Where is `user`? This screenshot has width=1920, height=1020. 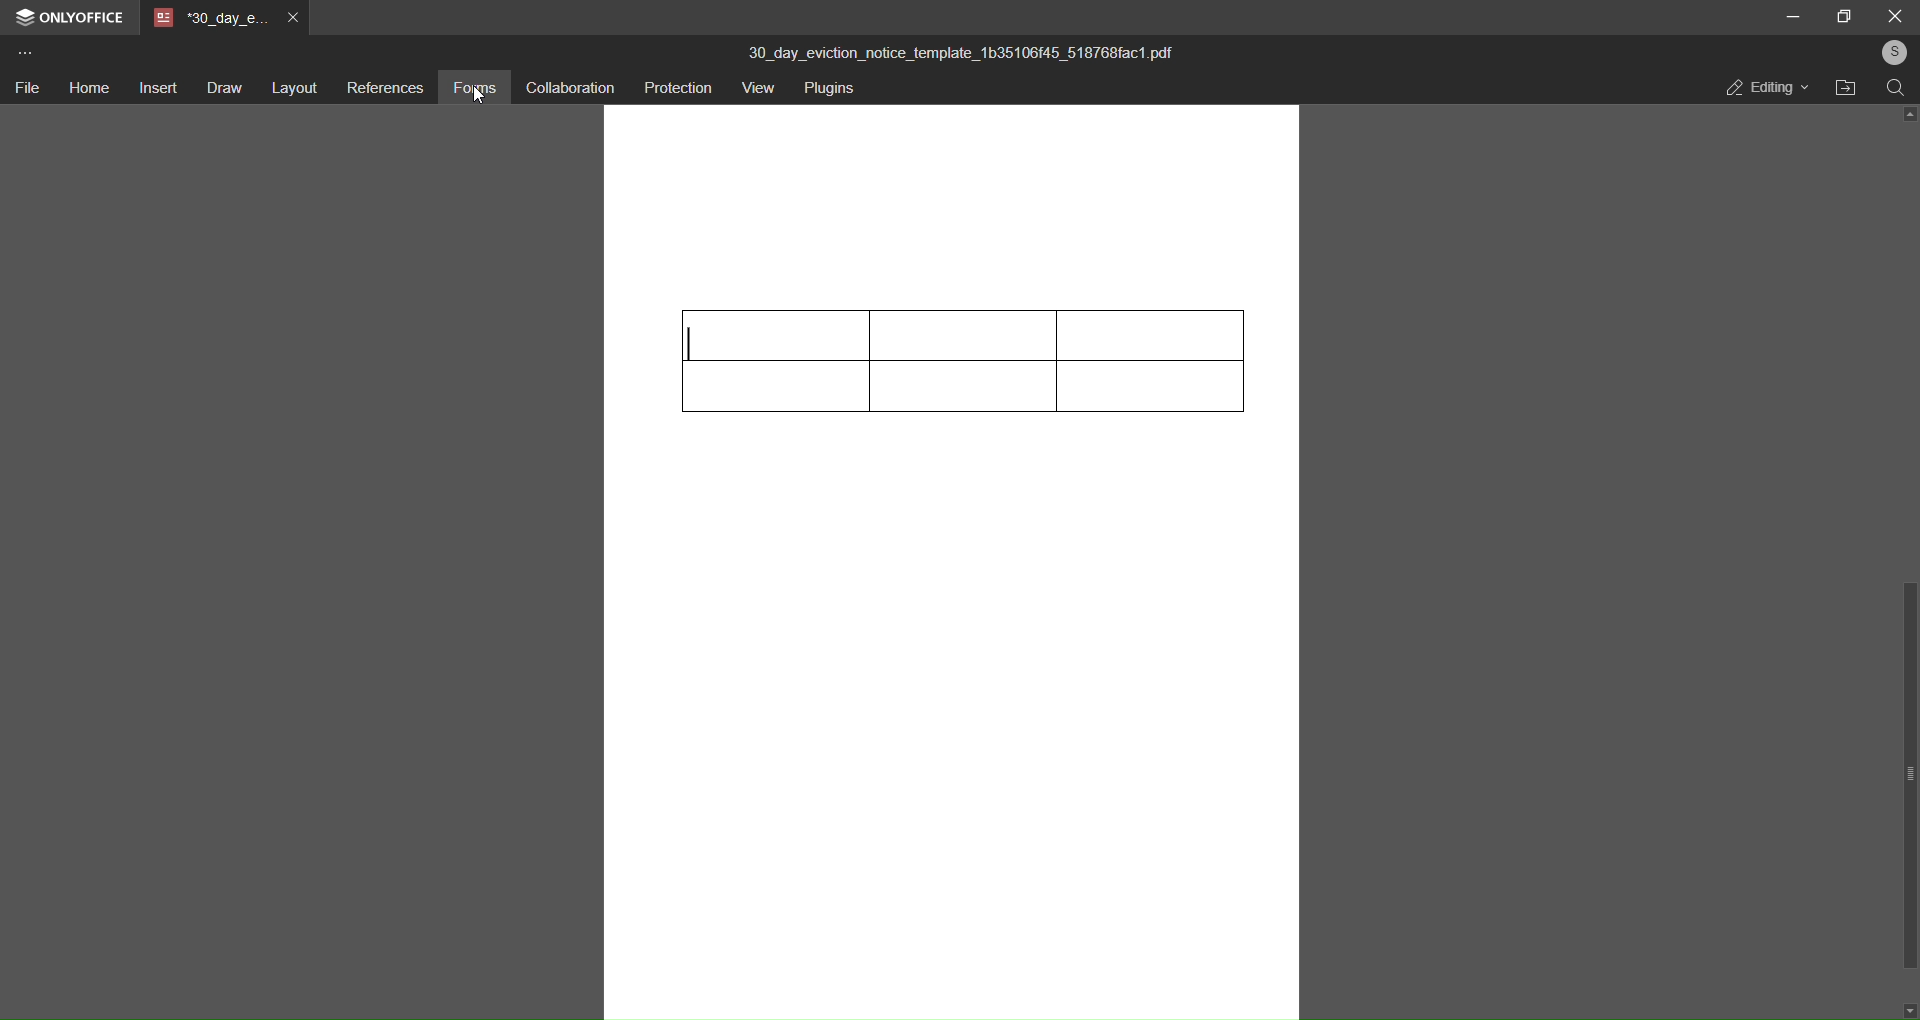
user is located at coordinates (1891, 52).